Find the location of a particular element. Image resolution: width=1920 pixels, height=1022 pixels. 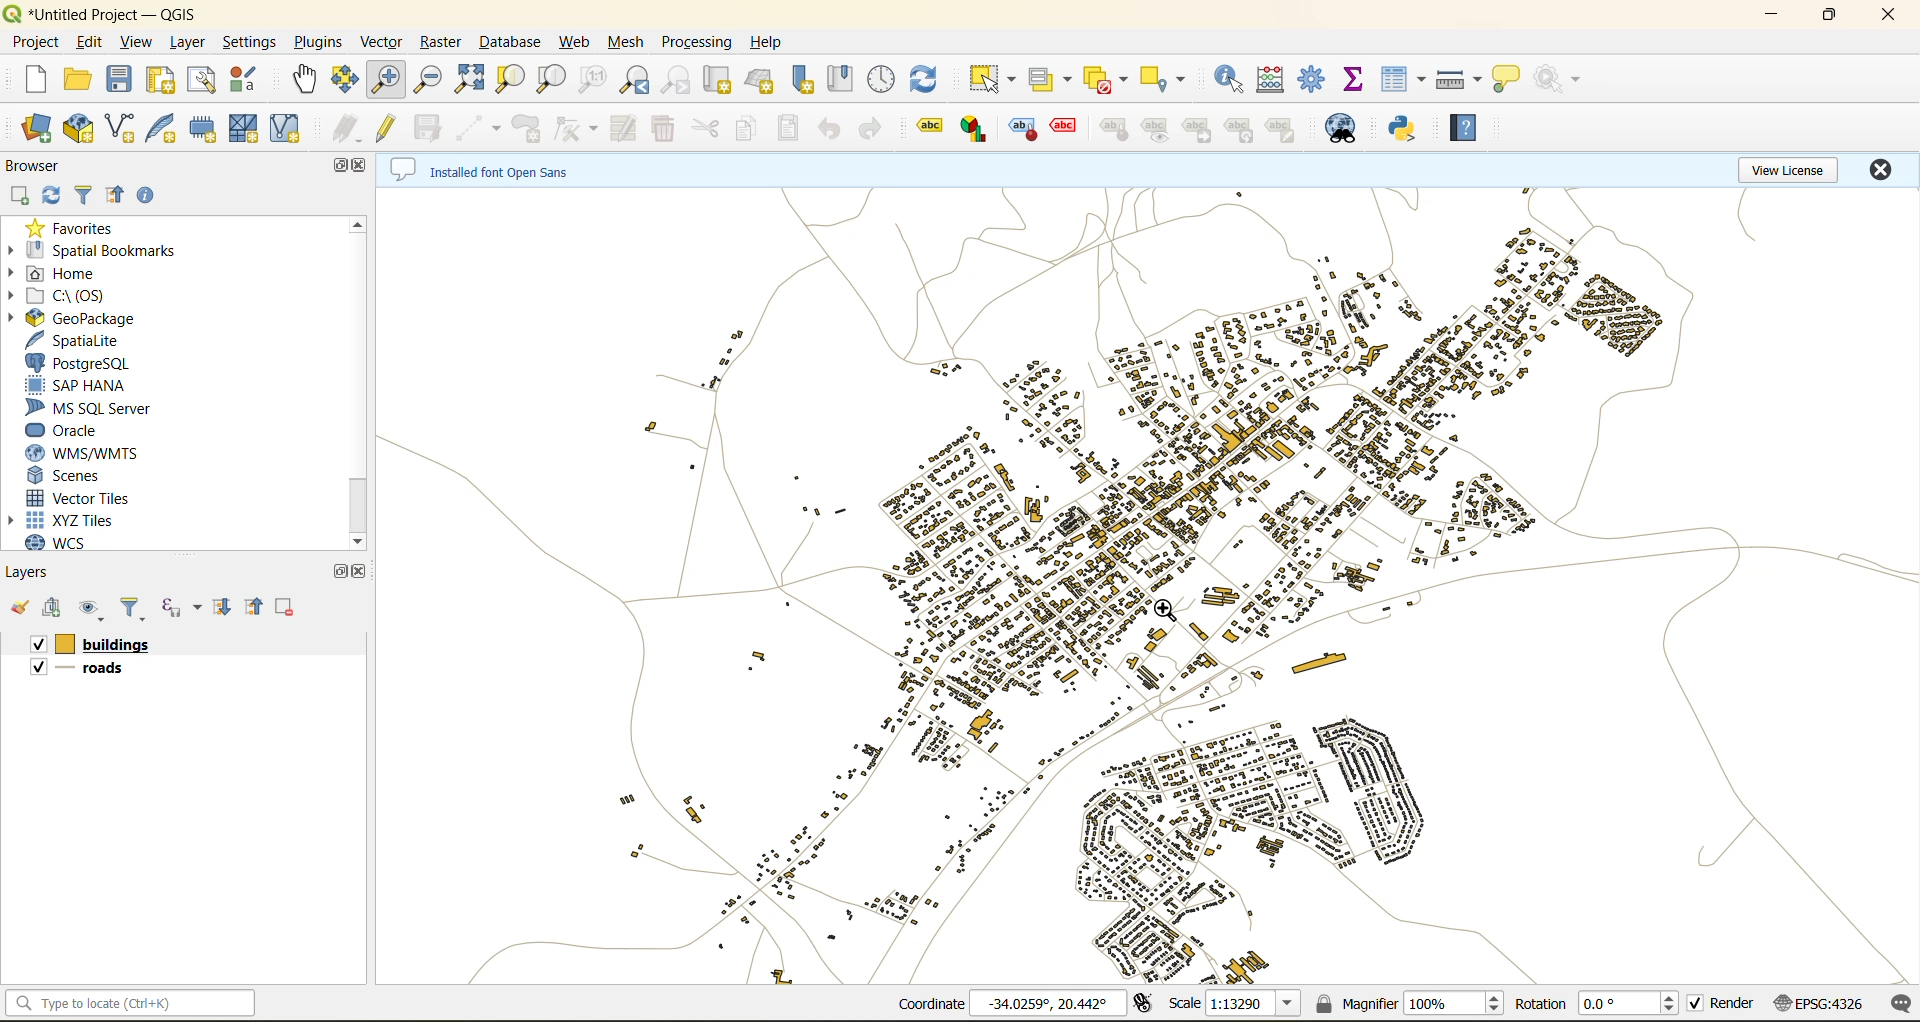

close is located at coordinates (365, 573).